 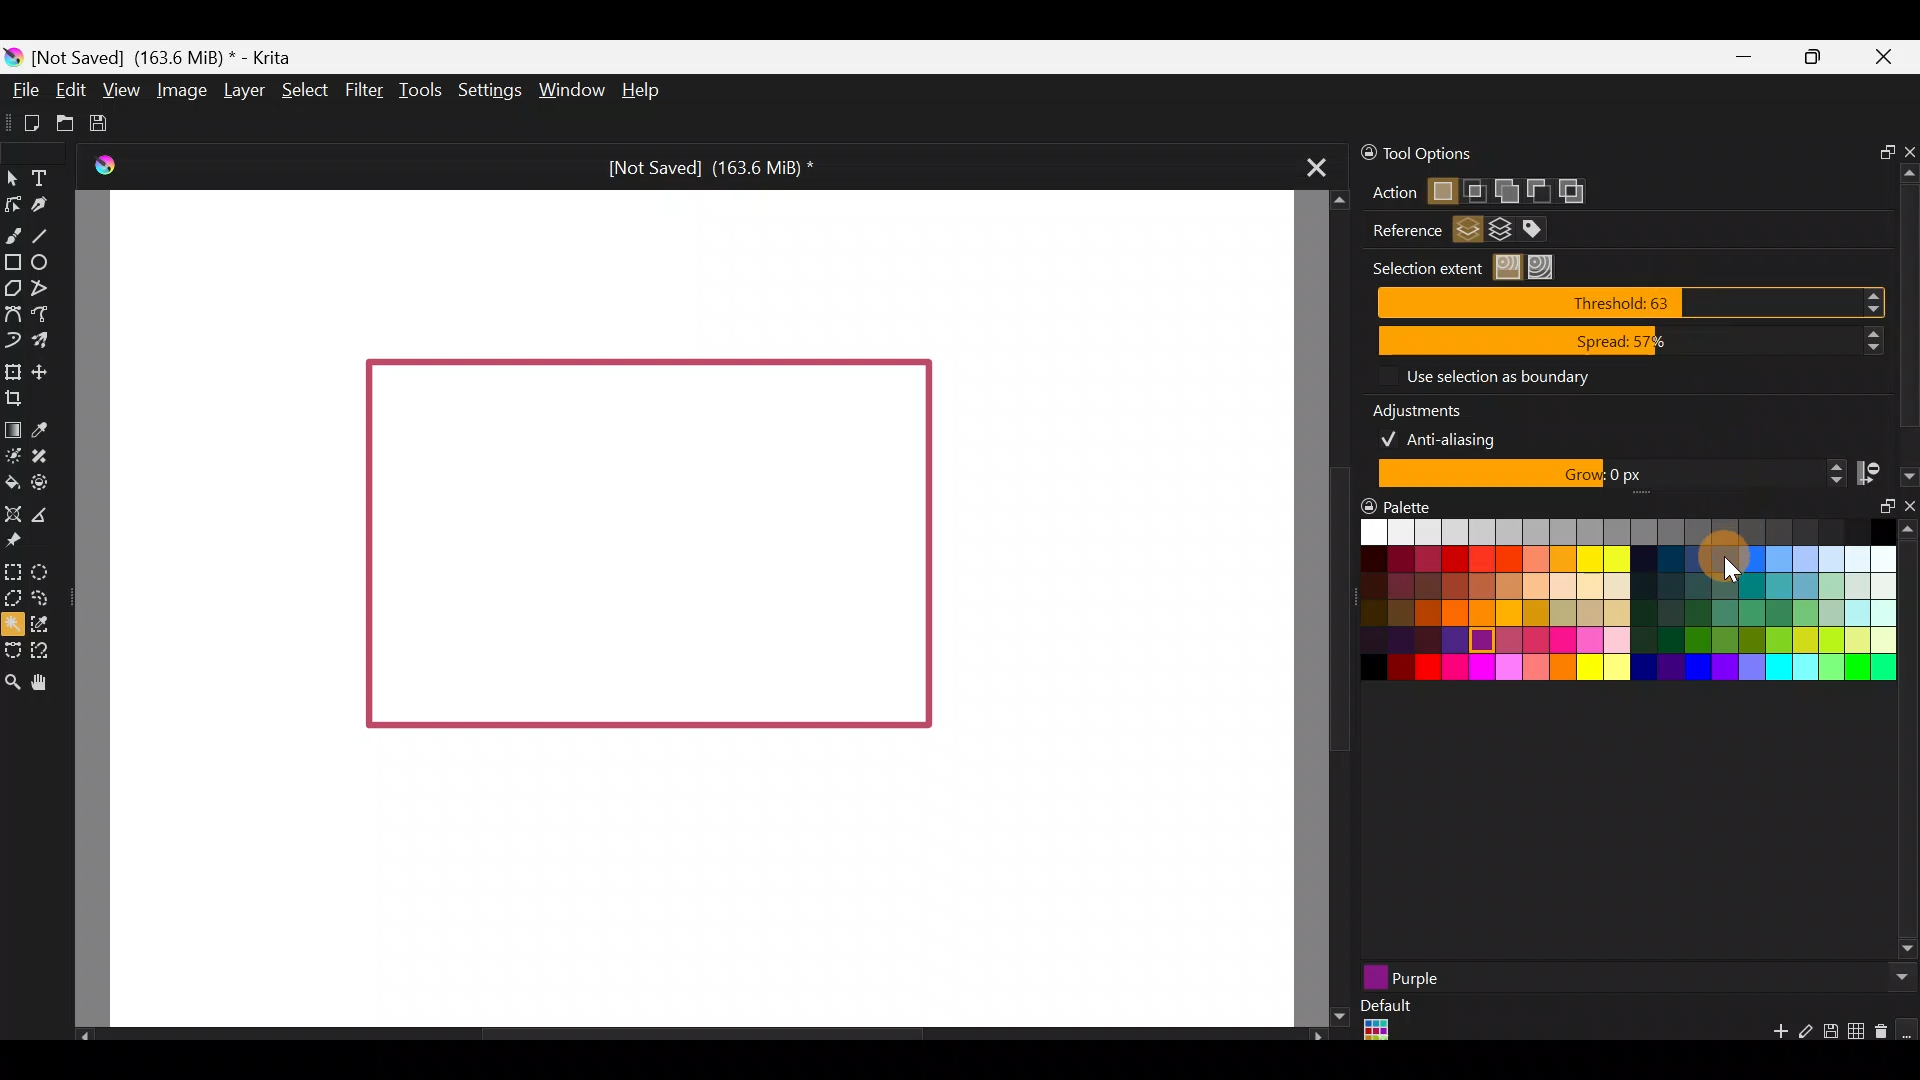 What do you see at coordinates (1609, 609) in the screenshot?
I see `Color palette` at bounding box center [1609, 609].